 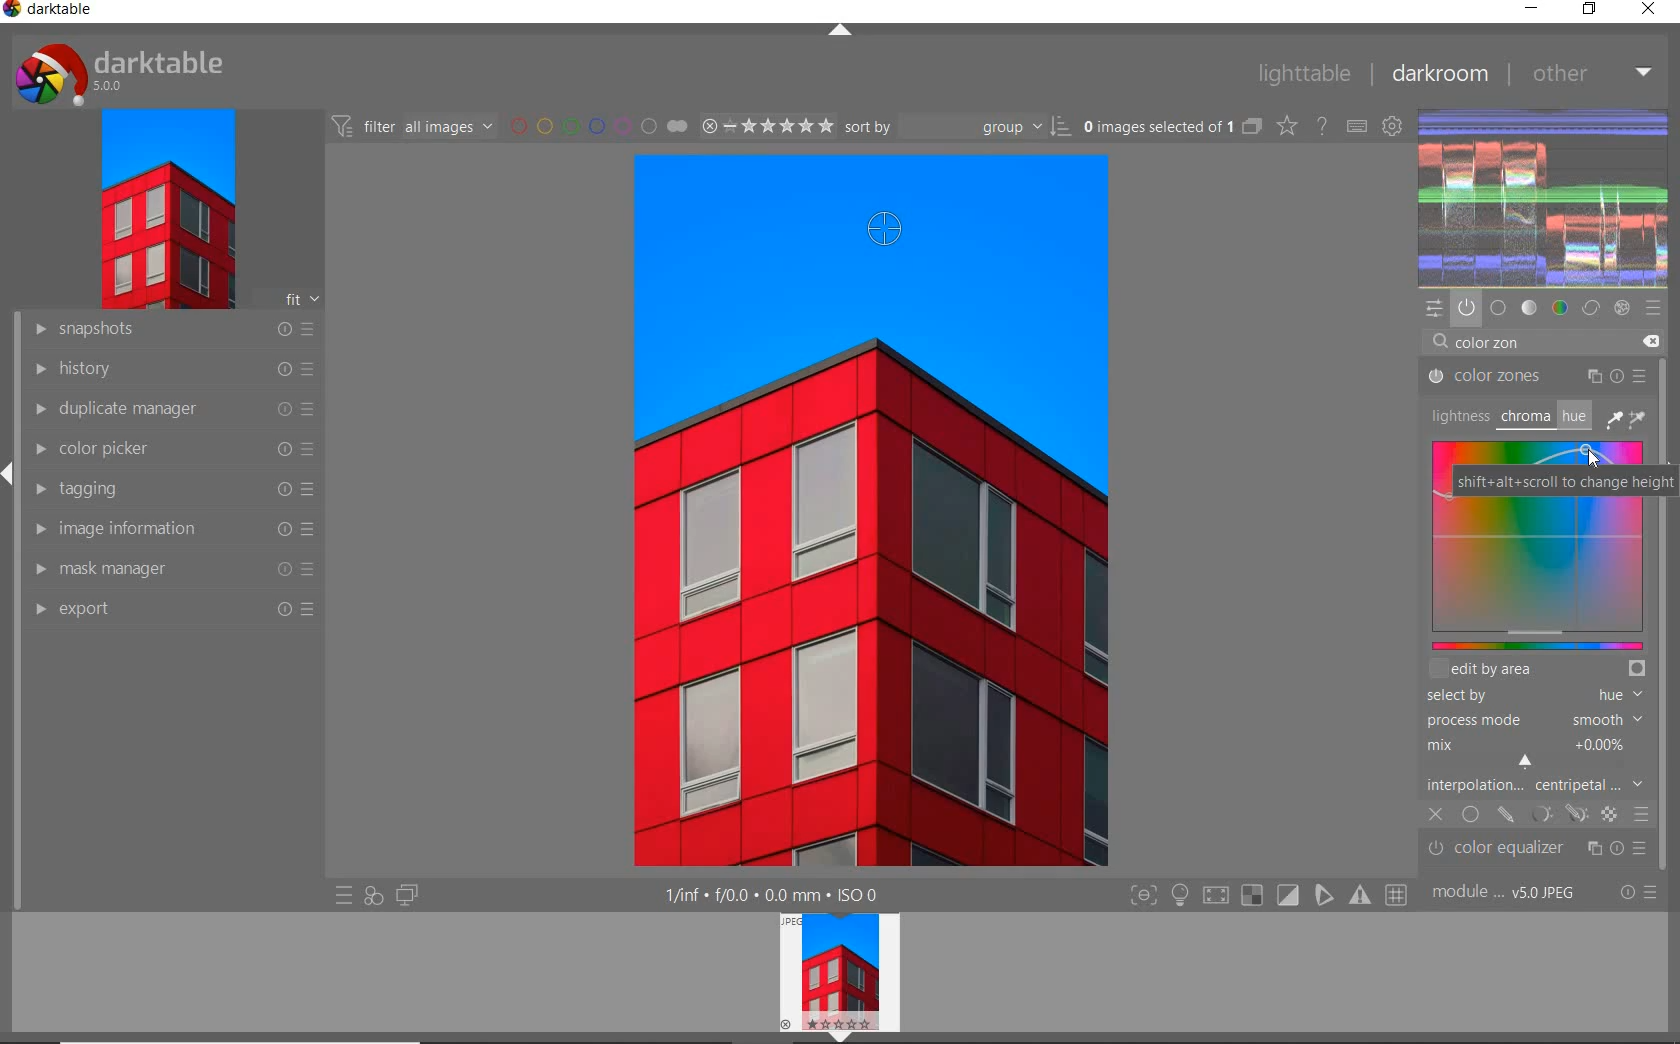 I want to click on show global preferences, so click(x=1394, y=128).